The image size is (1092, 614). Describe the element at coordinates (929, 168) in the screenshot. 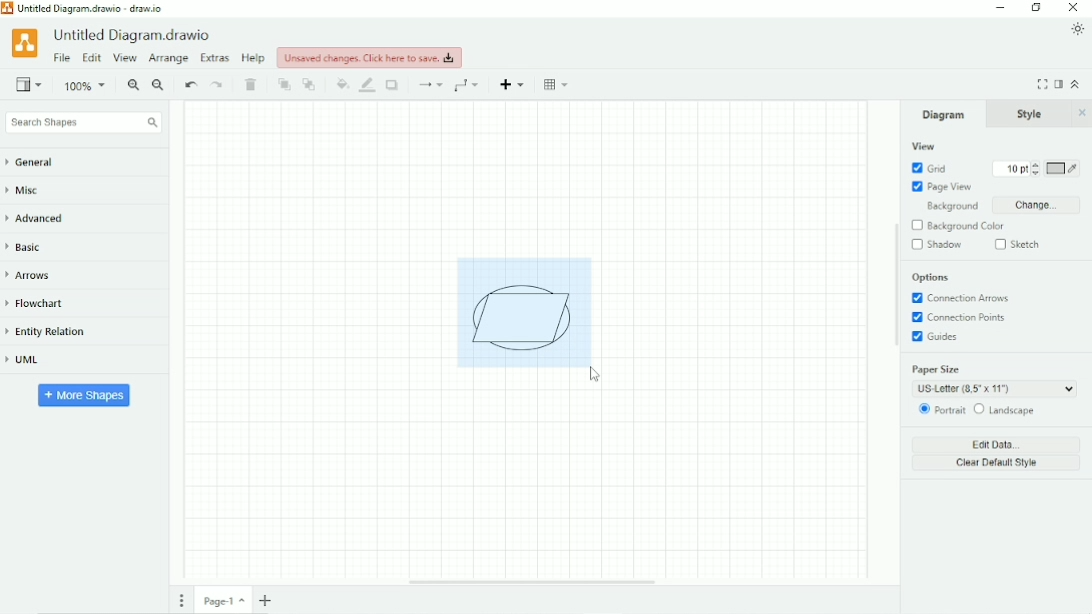

I see `Grid` at that location.